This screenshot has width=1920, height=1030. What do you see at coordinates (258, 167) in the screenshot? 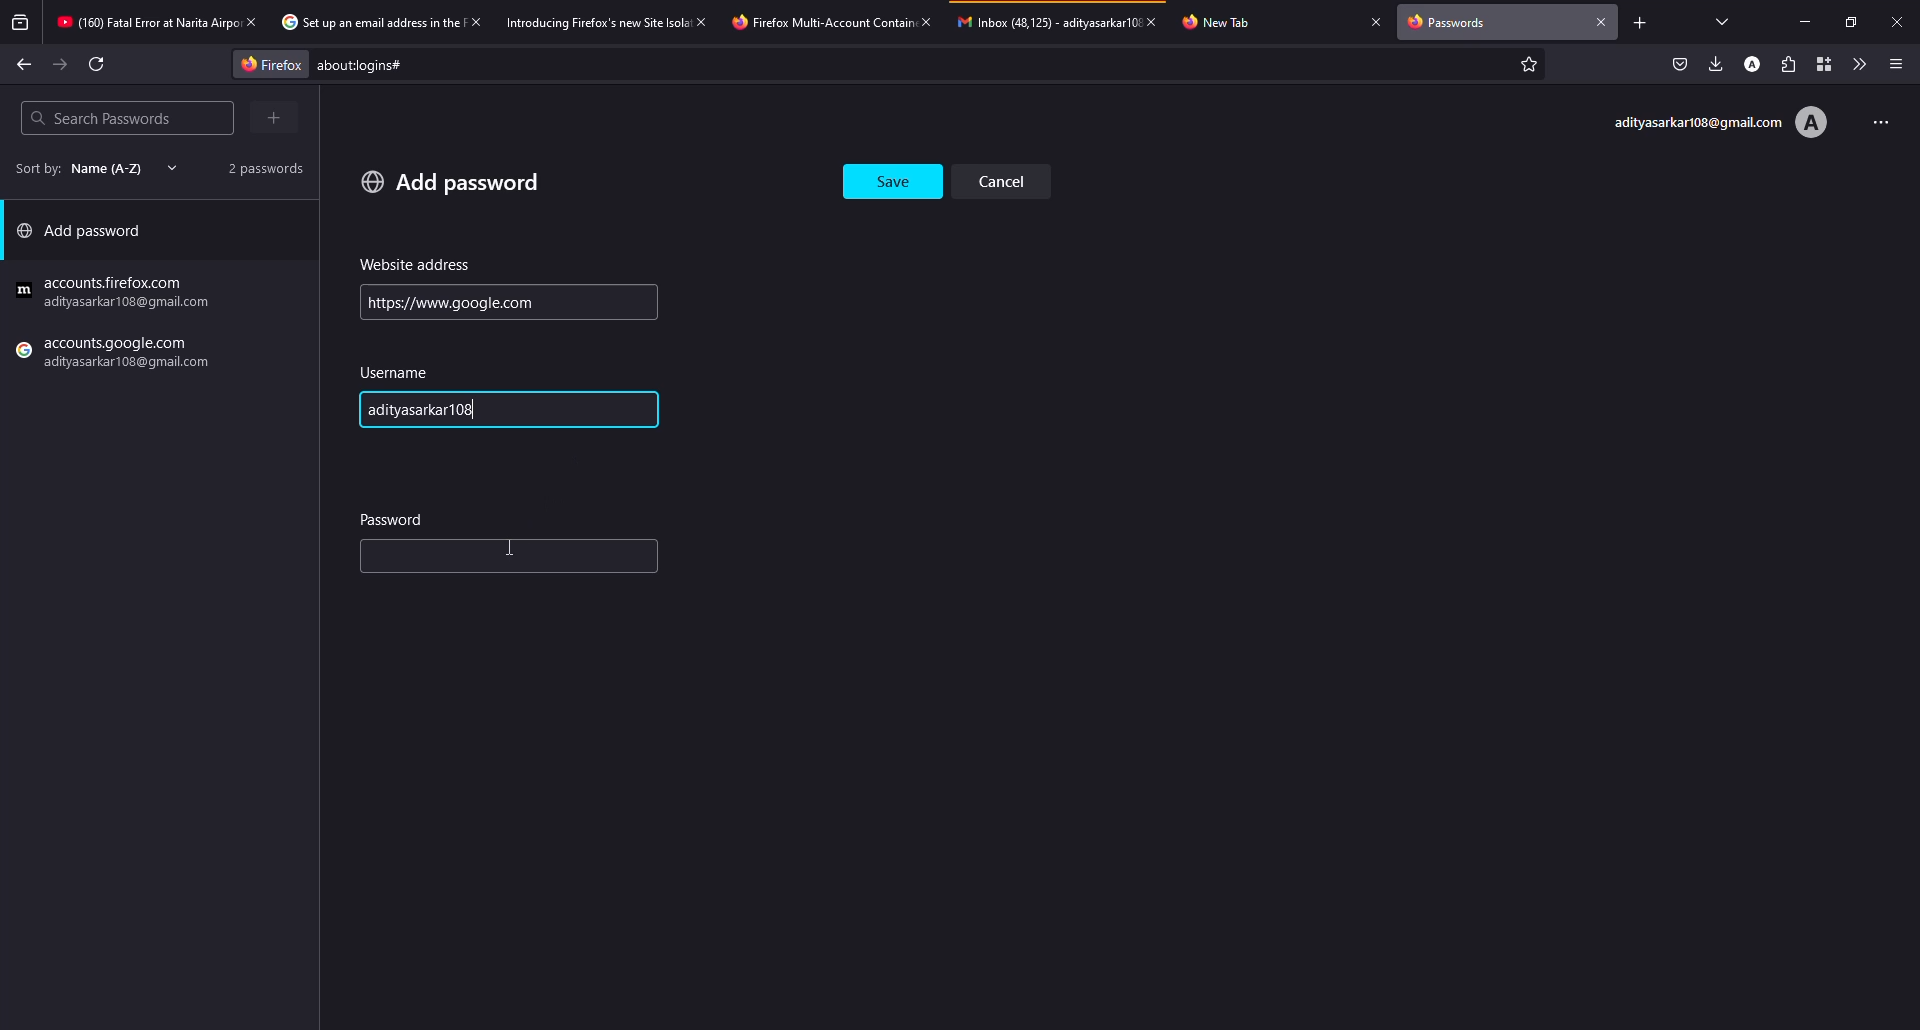
I see `2 passwords` at bounding box center [258, 167].